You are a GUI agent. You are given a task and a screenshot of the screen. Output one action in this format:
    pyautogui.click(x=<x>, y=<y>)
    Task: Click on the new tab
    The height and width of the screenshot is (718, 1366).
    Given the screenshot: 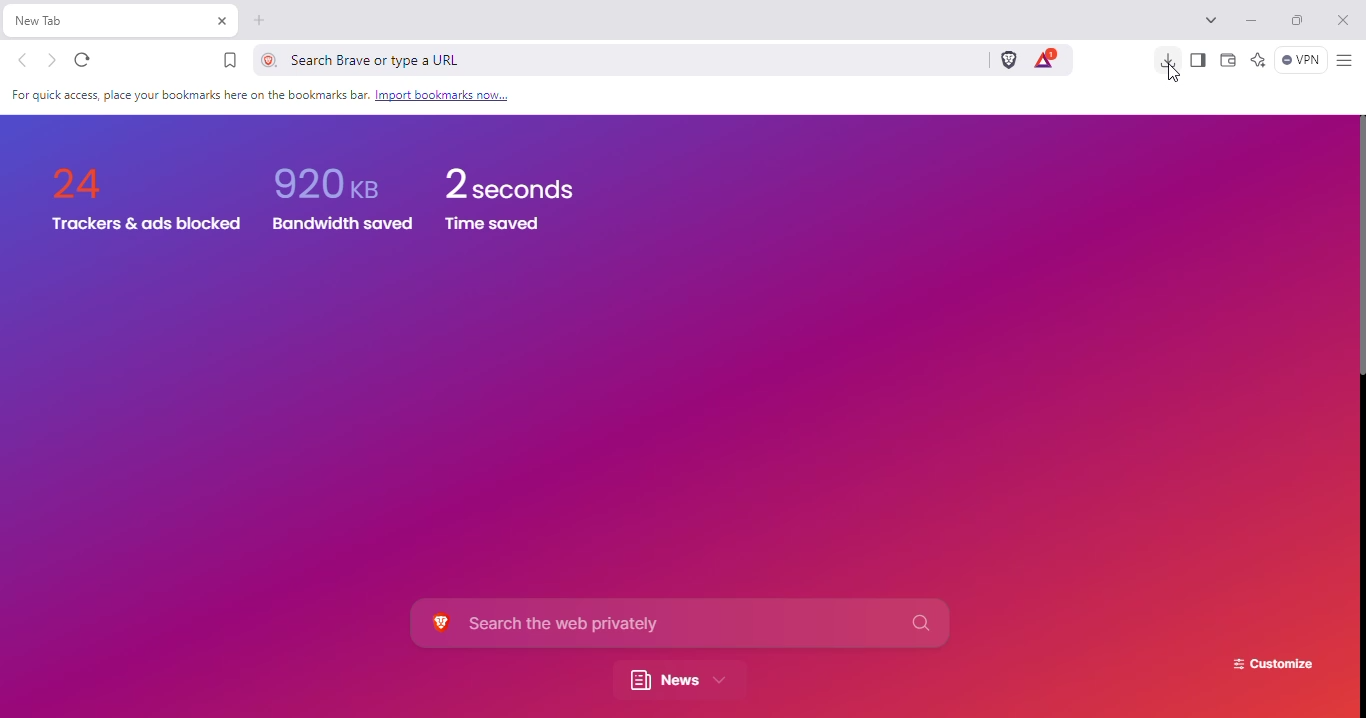 What is the action you would take?
    pyautogui.click(x=93, y=20)
    